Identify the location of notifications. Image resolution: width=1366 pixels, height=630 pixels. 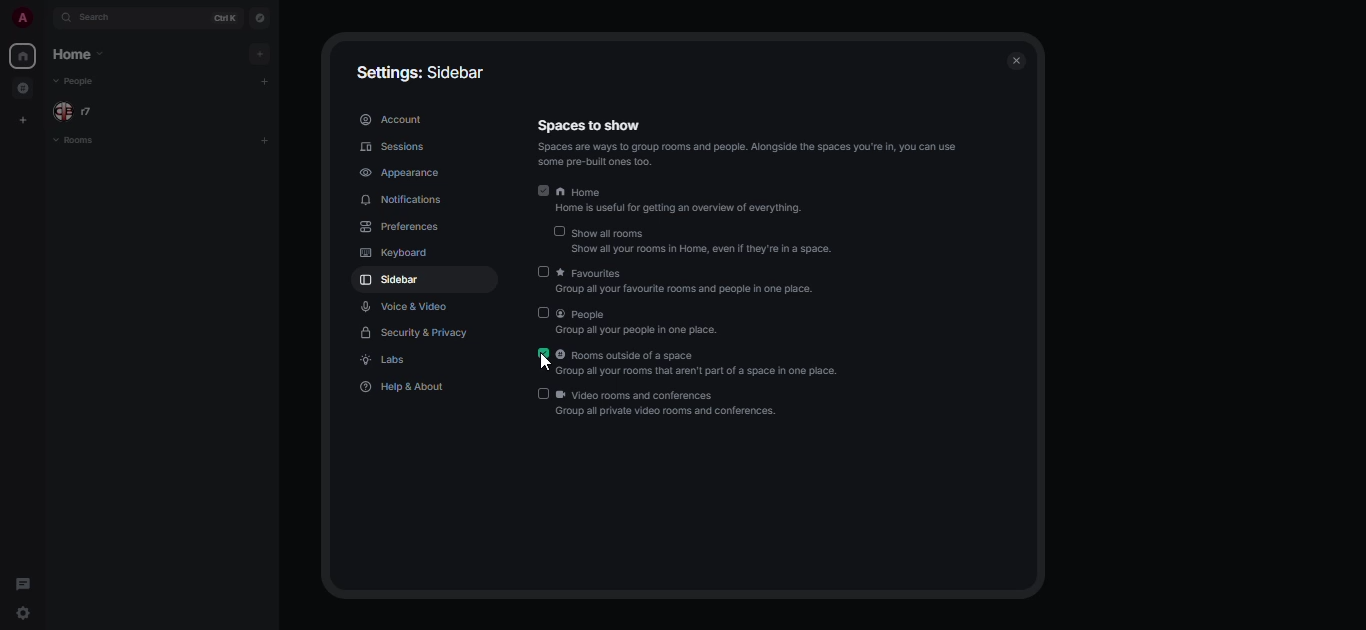
(405, 199).